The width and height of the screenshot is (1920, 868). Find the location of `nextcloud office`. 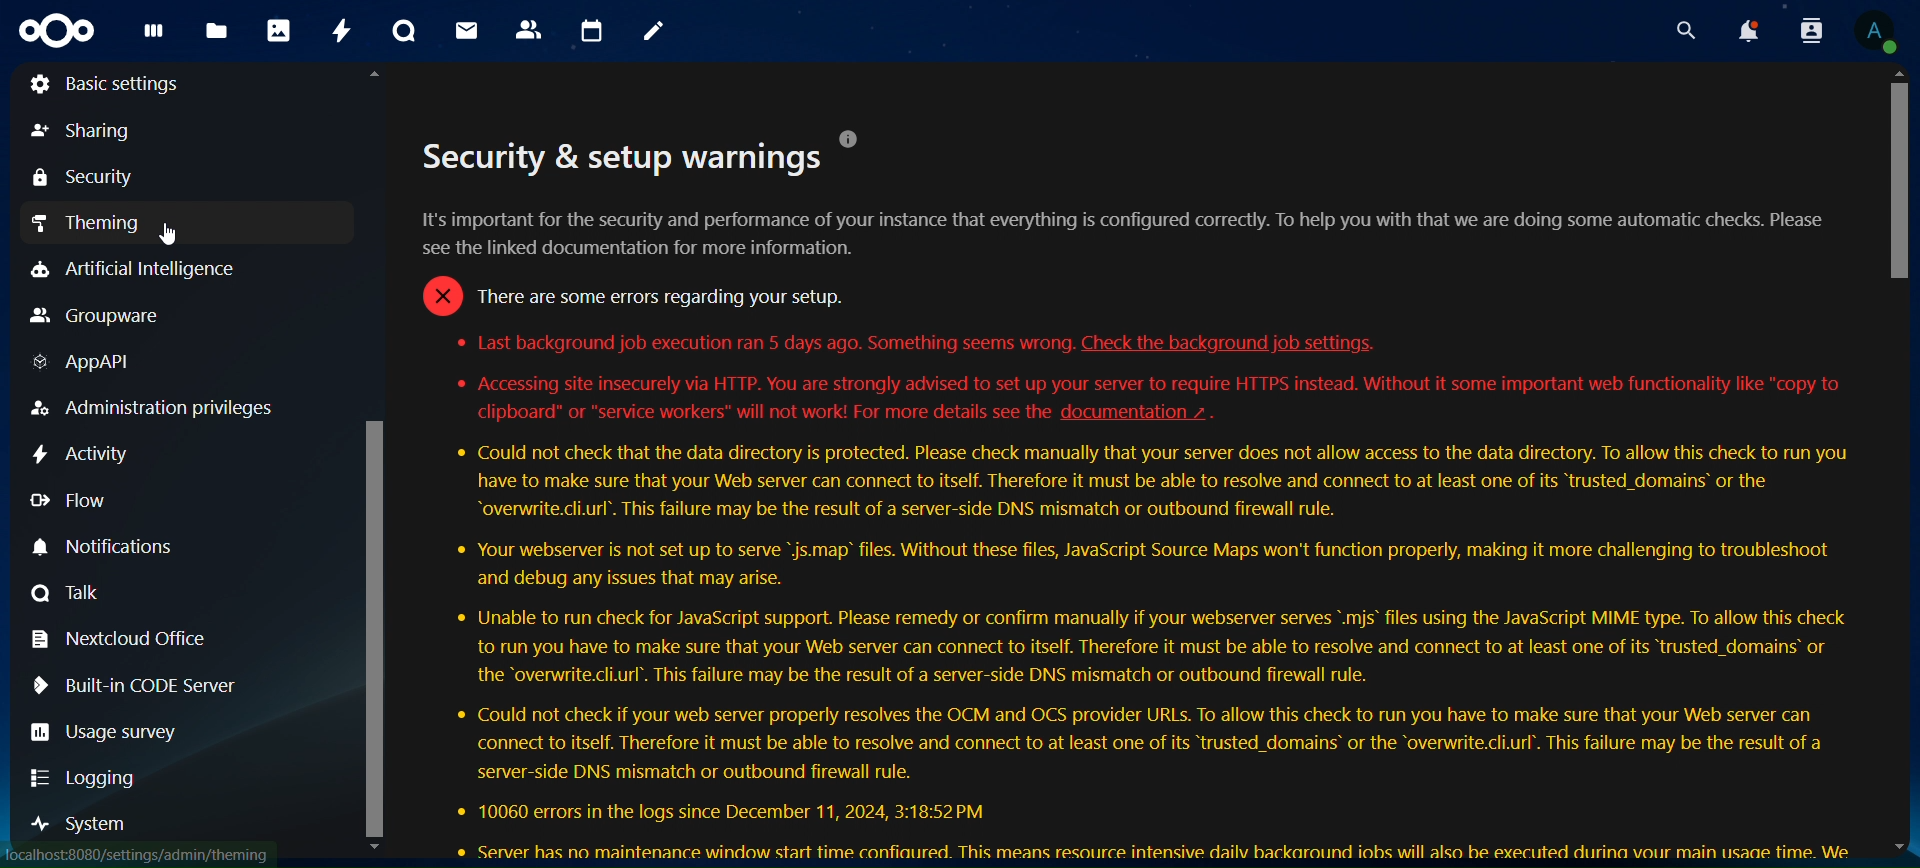

nextcloud office is located at coordinates (135, 639).